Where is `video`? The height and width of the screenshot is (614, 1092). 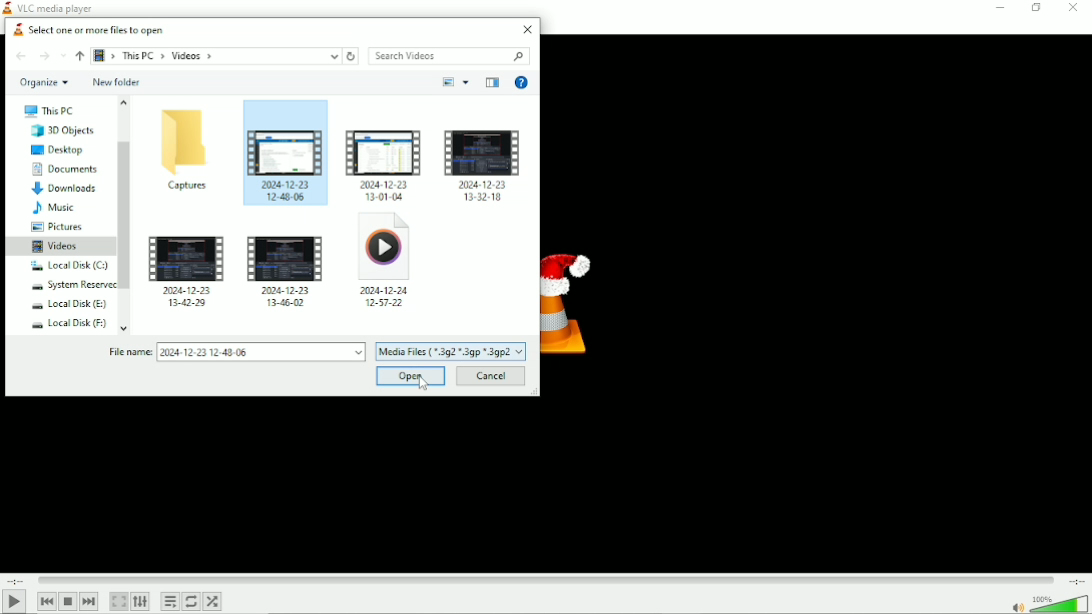
video is located at coordinates (386, 268).